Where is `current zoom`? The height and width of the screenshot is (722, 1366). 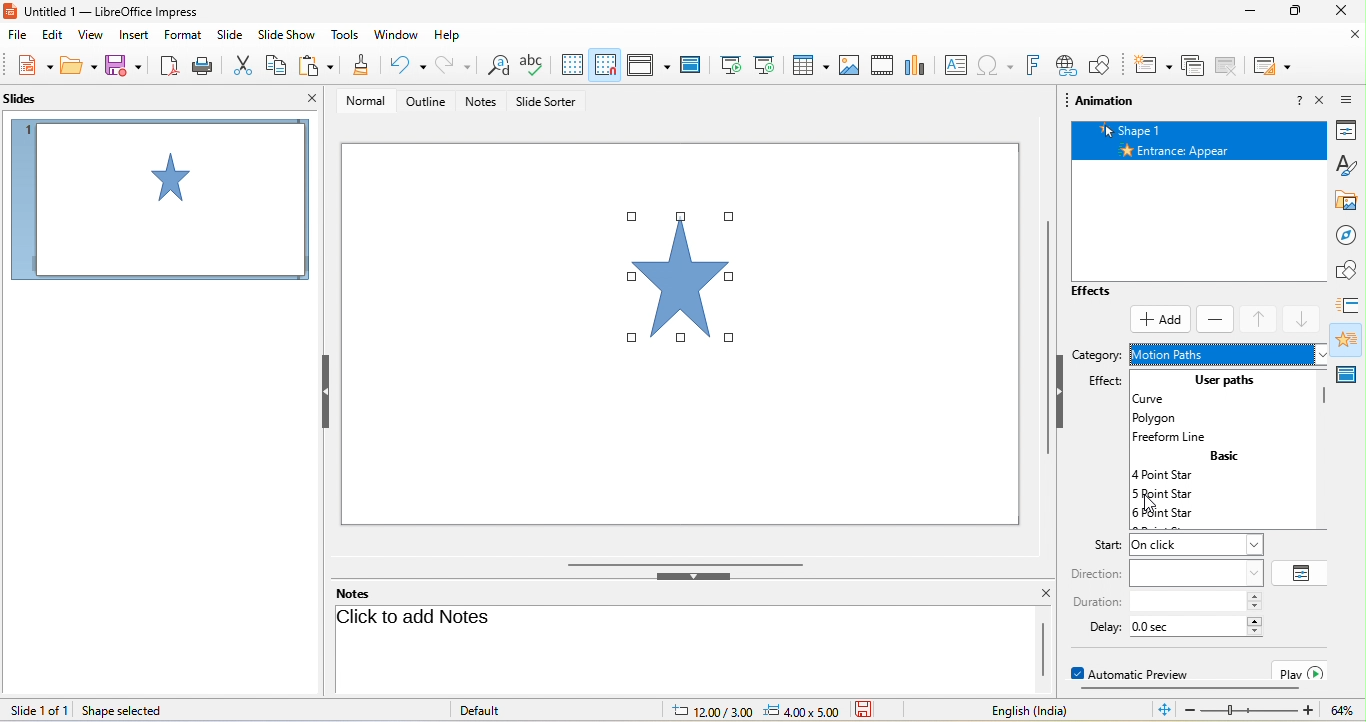 current zoom is located at coordinates (1342, 710).